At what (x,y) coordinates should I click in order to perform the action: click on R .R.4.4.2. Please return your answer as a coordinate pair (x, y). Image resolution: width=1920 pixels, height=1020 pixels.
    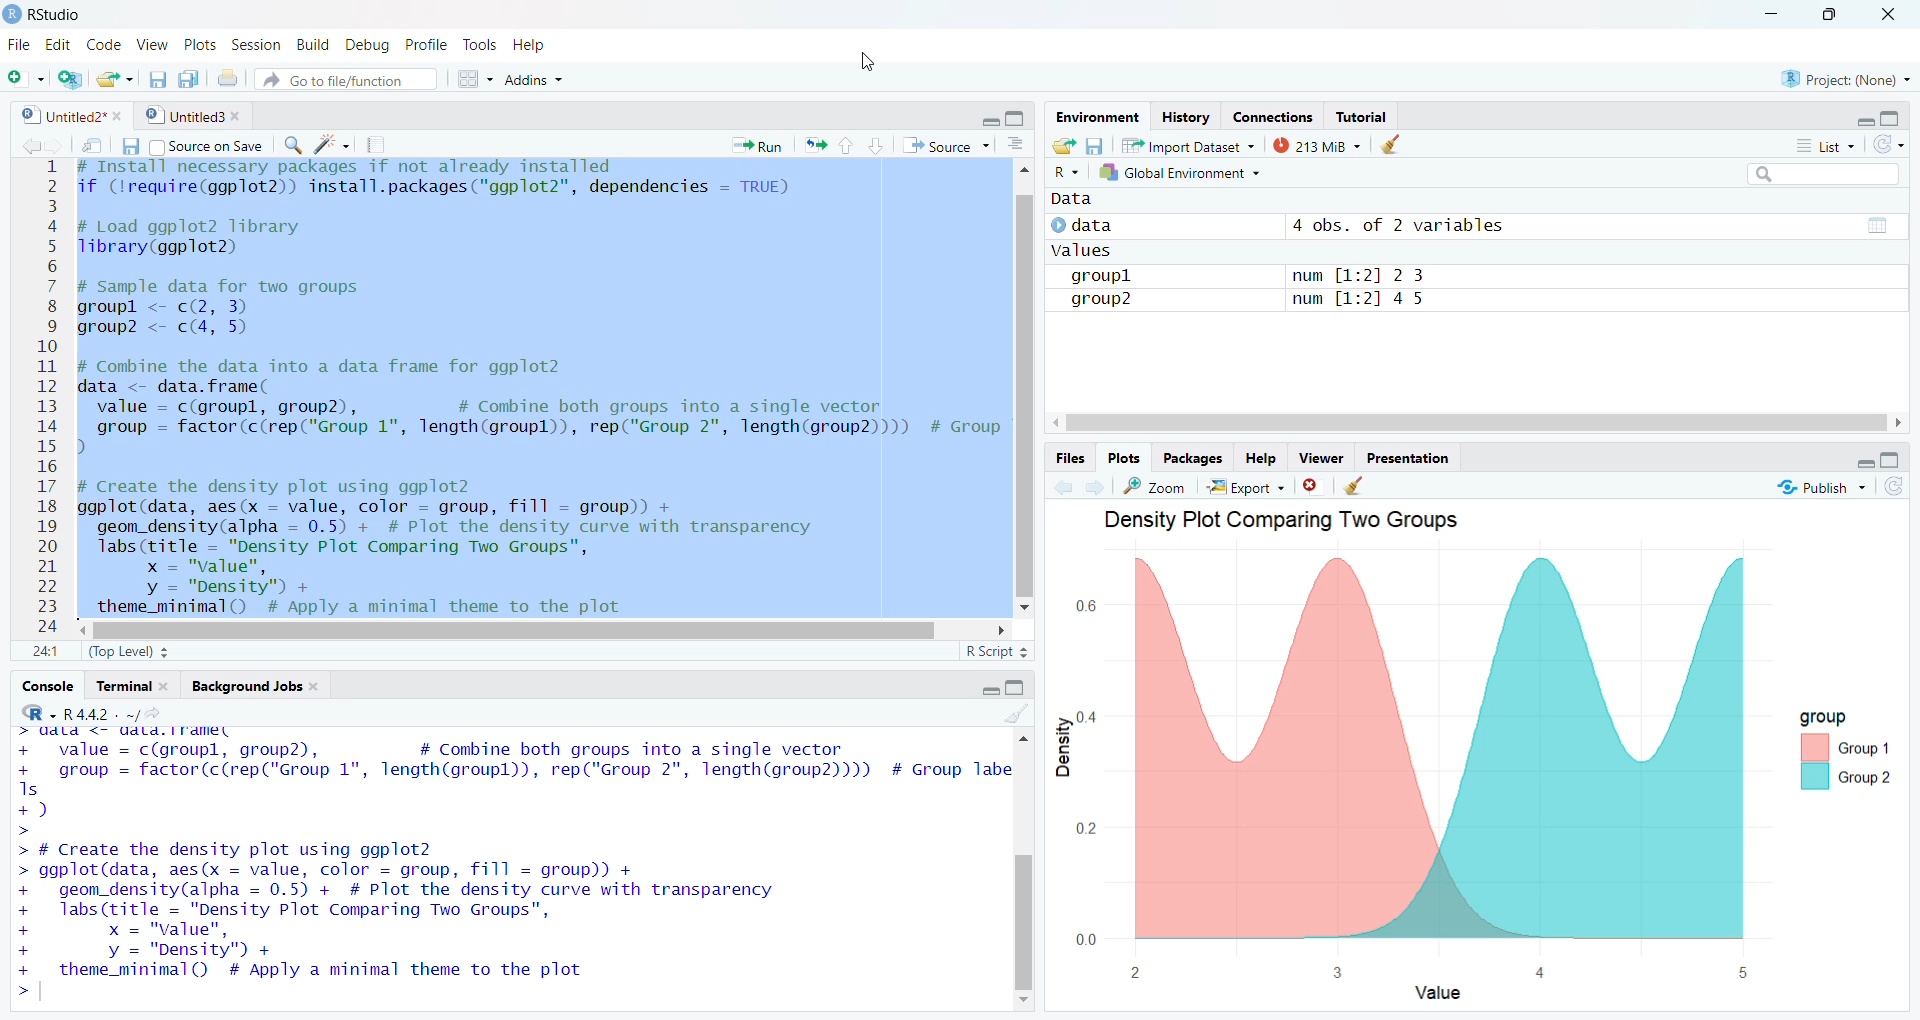
    Looking at the image, I should click on (77, 712).